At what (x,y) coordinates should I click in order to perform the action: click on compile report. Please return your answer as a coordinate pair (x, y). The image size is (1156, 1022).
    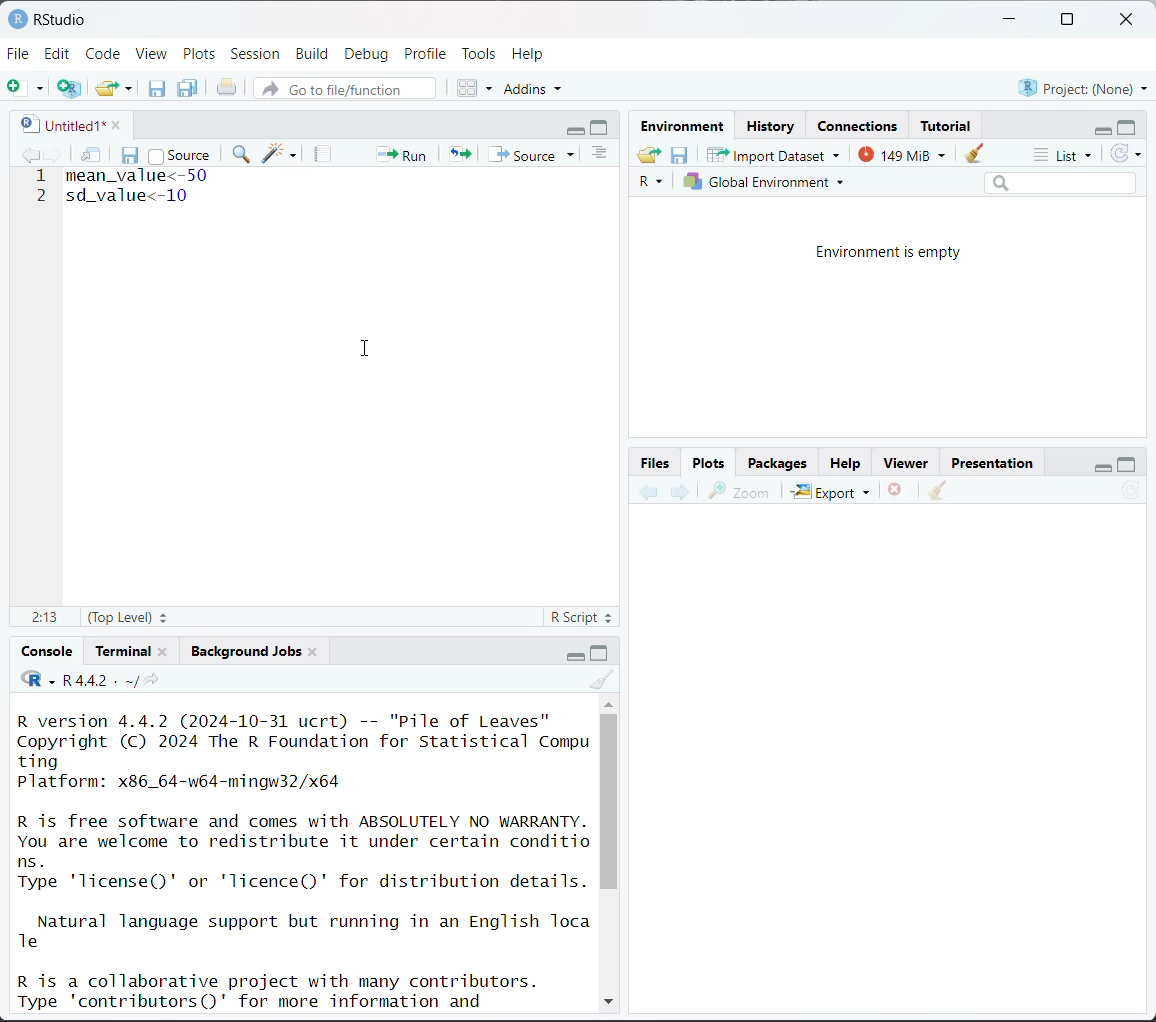
    Looking at the image, I should click on (325, 154).